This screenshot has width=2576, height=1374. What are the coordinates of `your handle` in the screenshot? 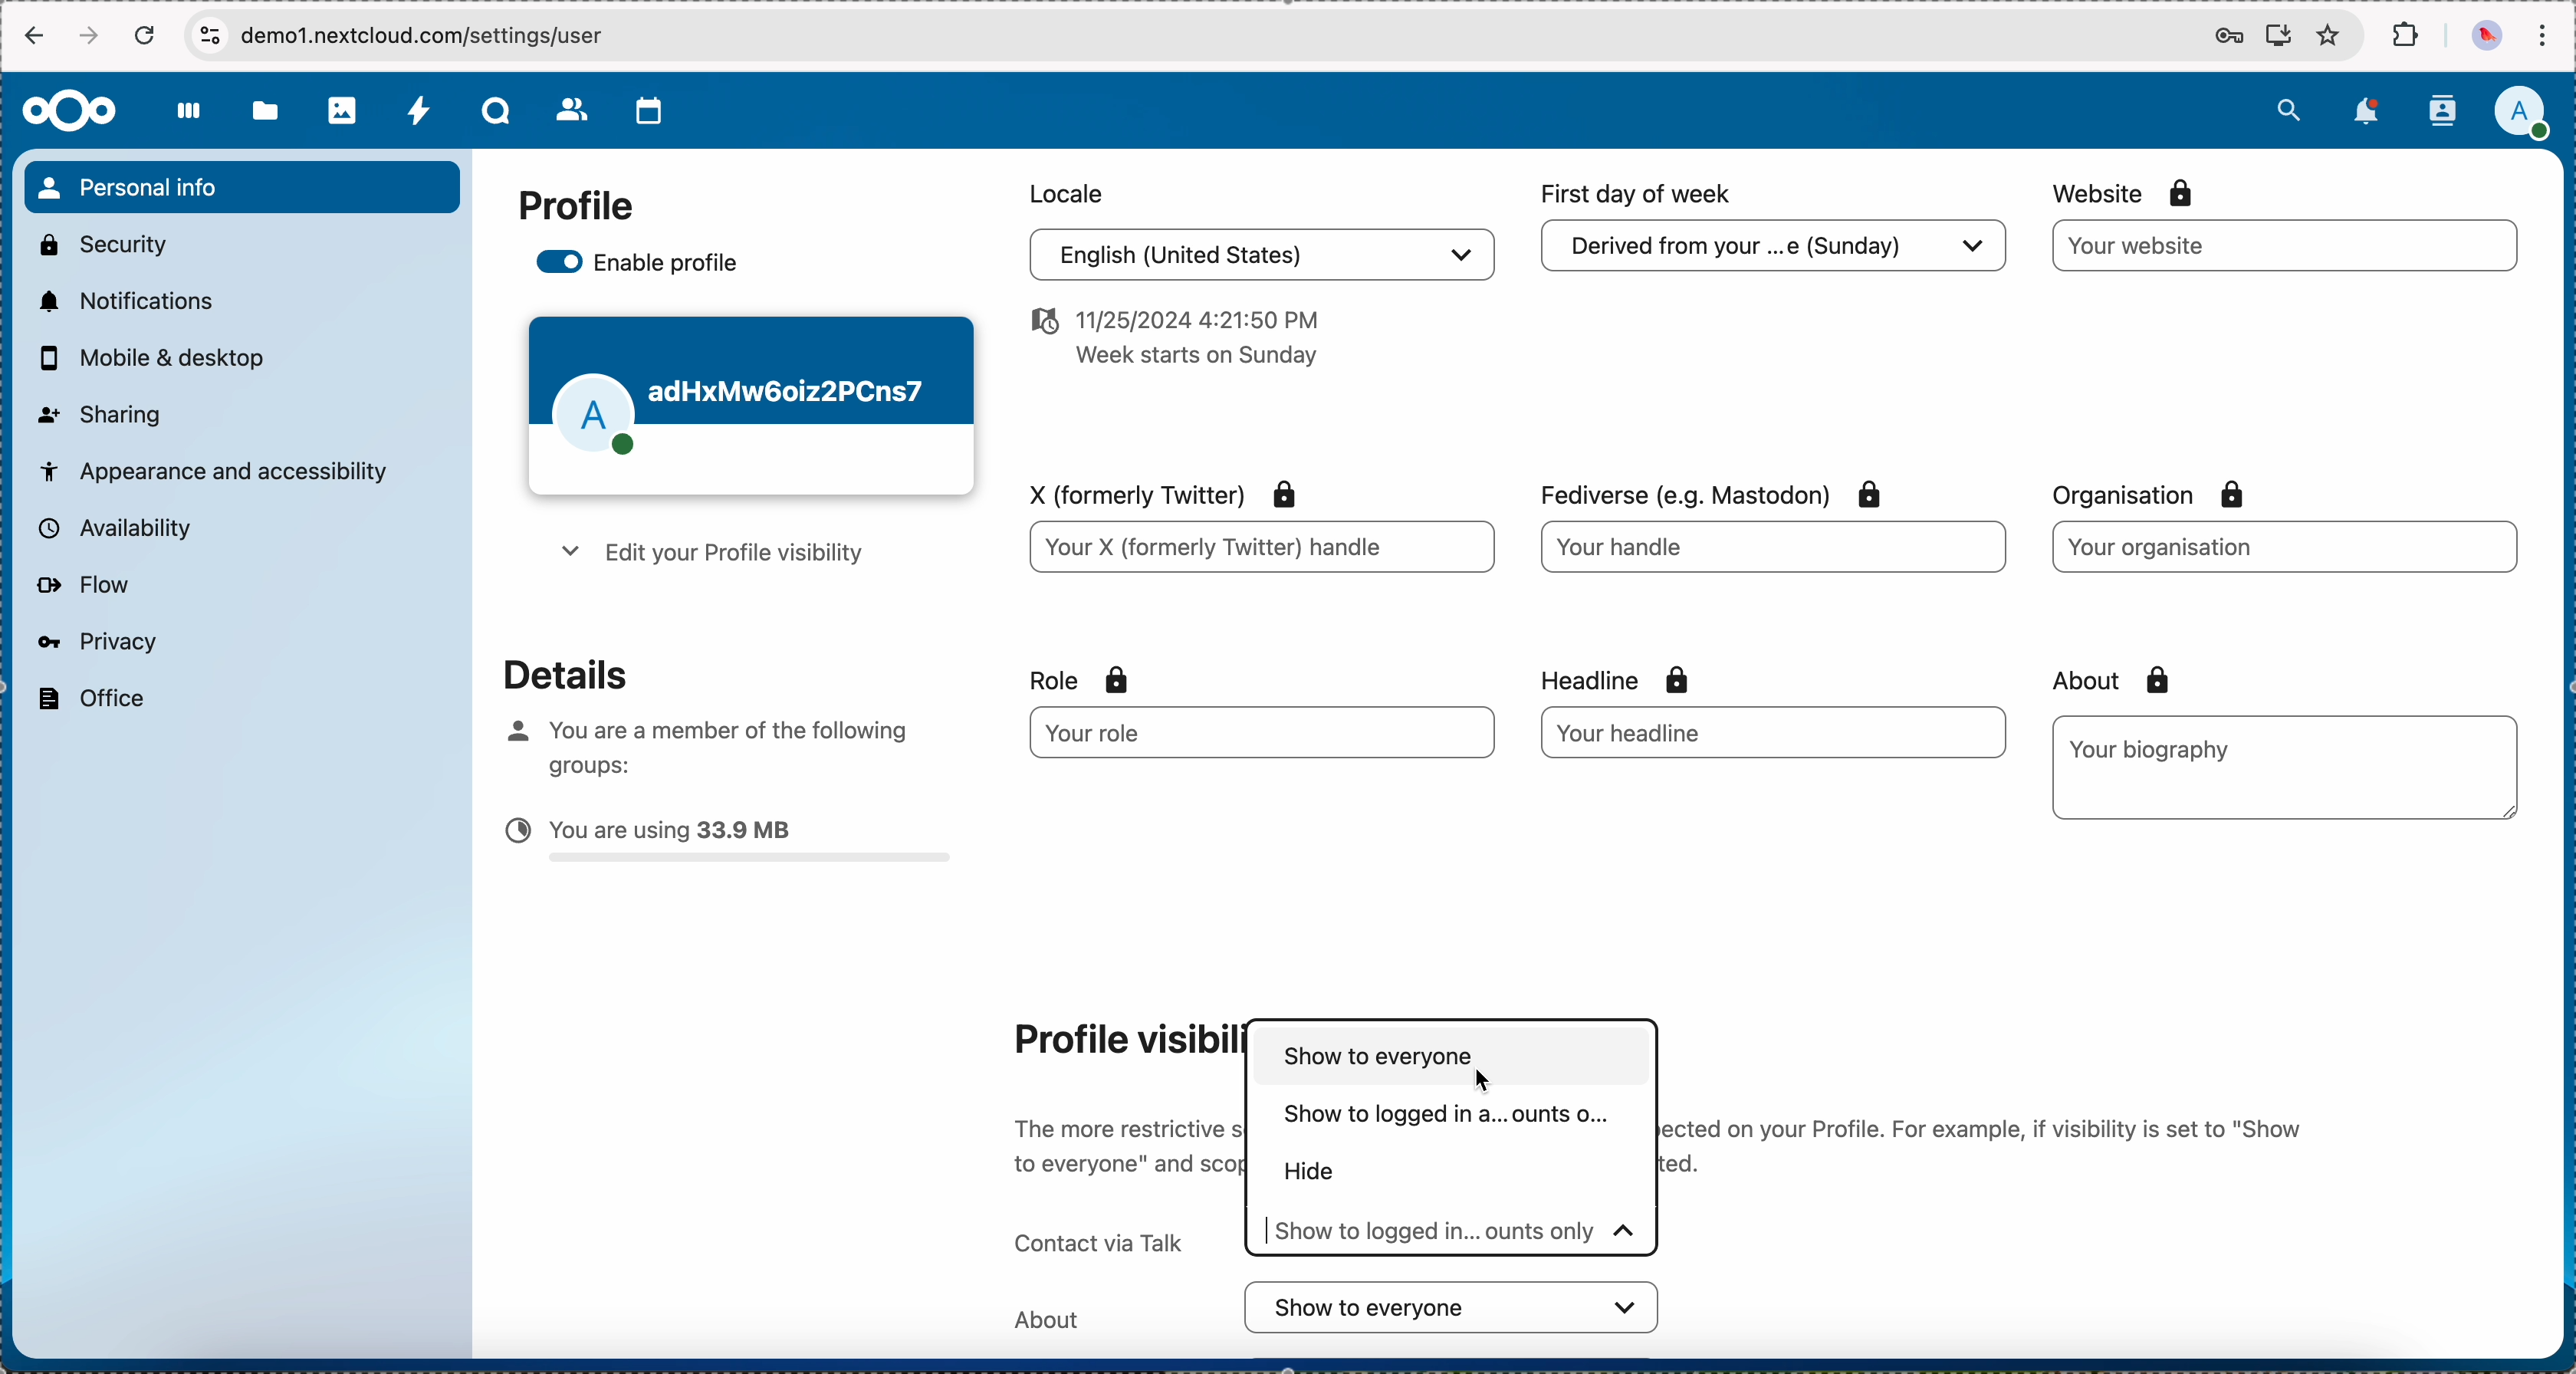 It's located at (1778, 554).